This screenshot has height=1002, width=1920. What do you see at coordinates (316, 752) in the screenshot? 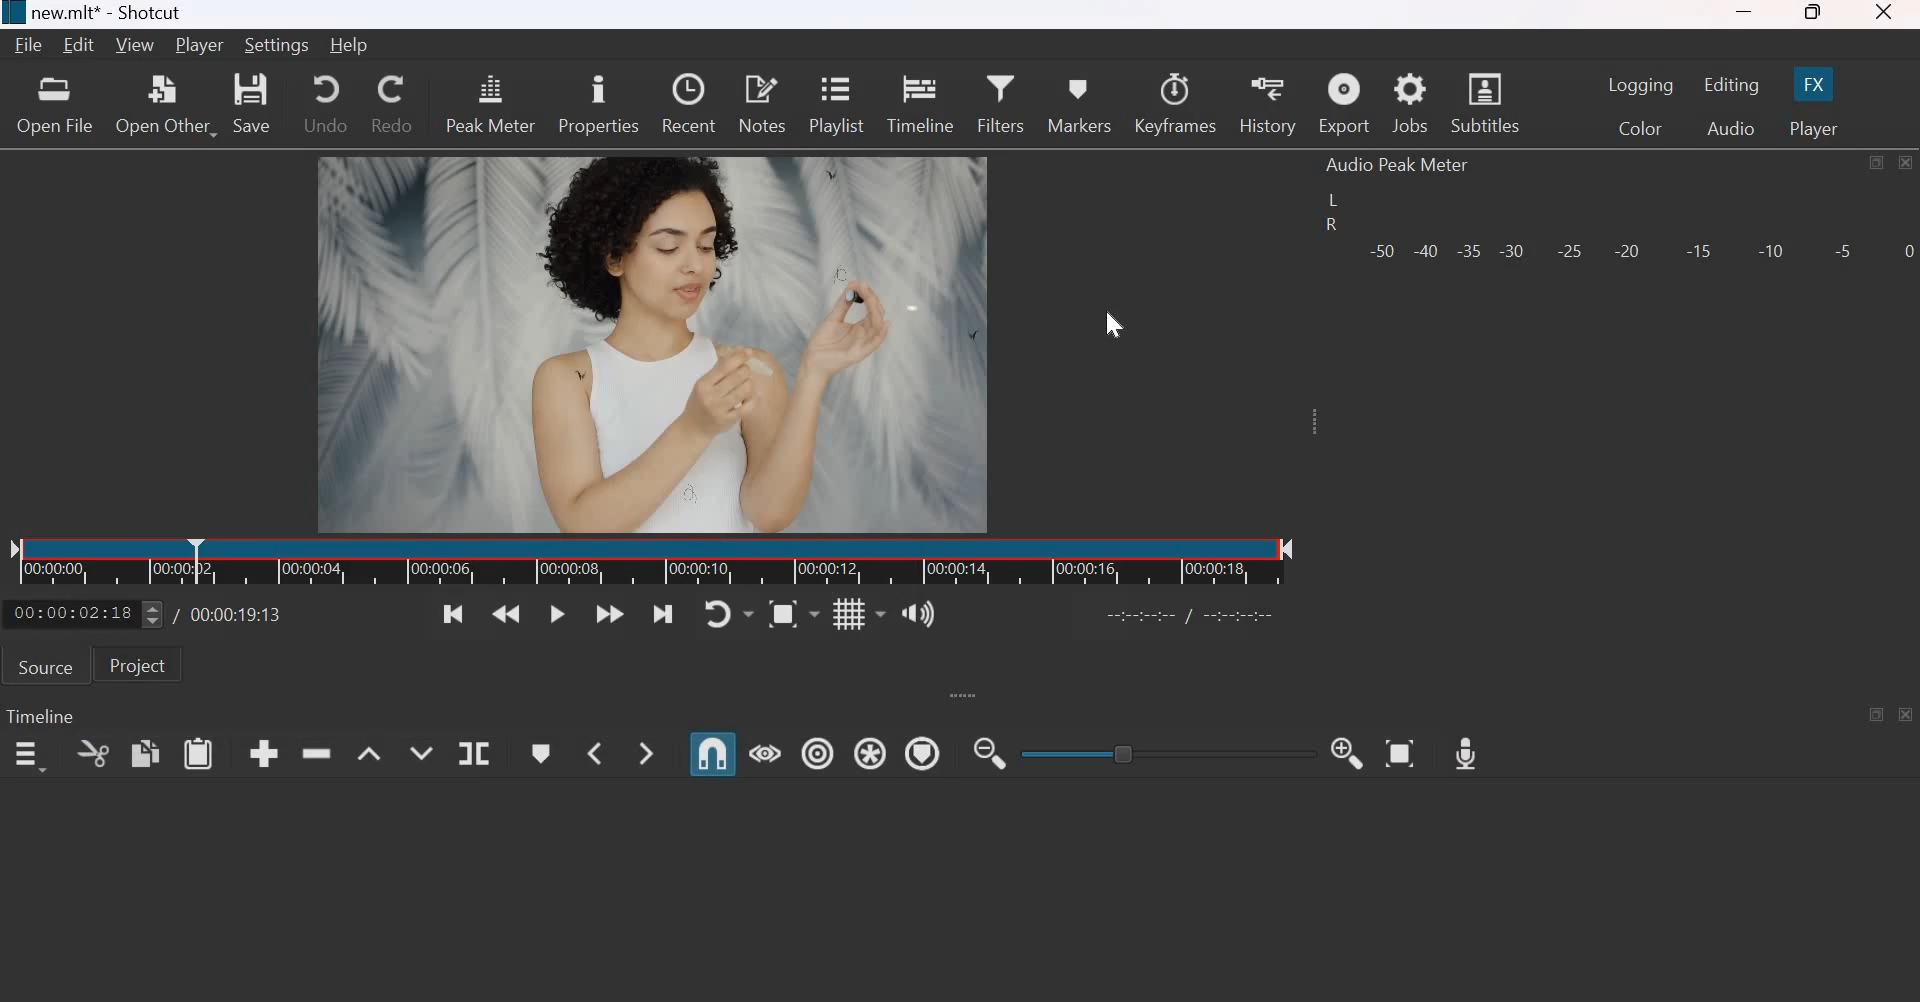
I see `ripple delete` at bounding box center [316, 752].